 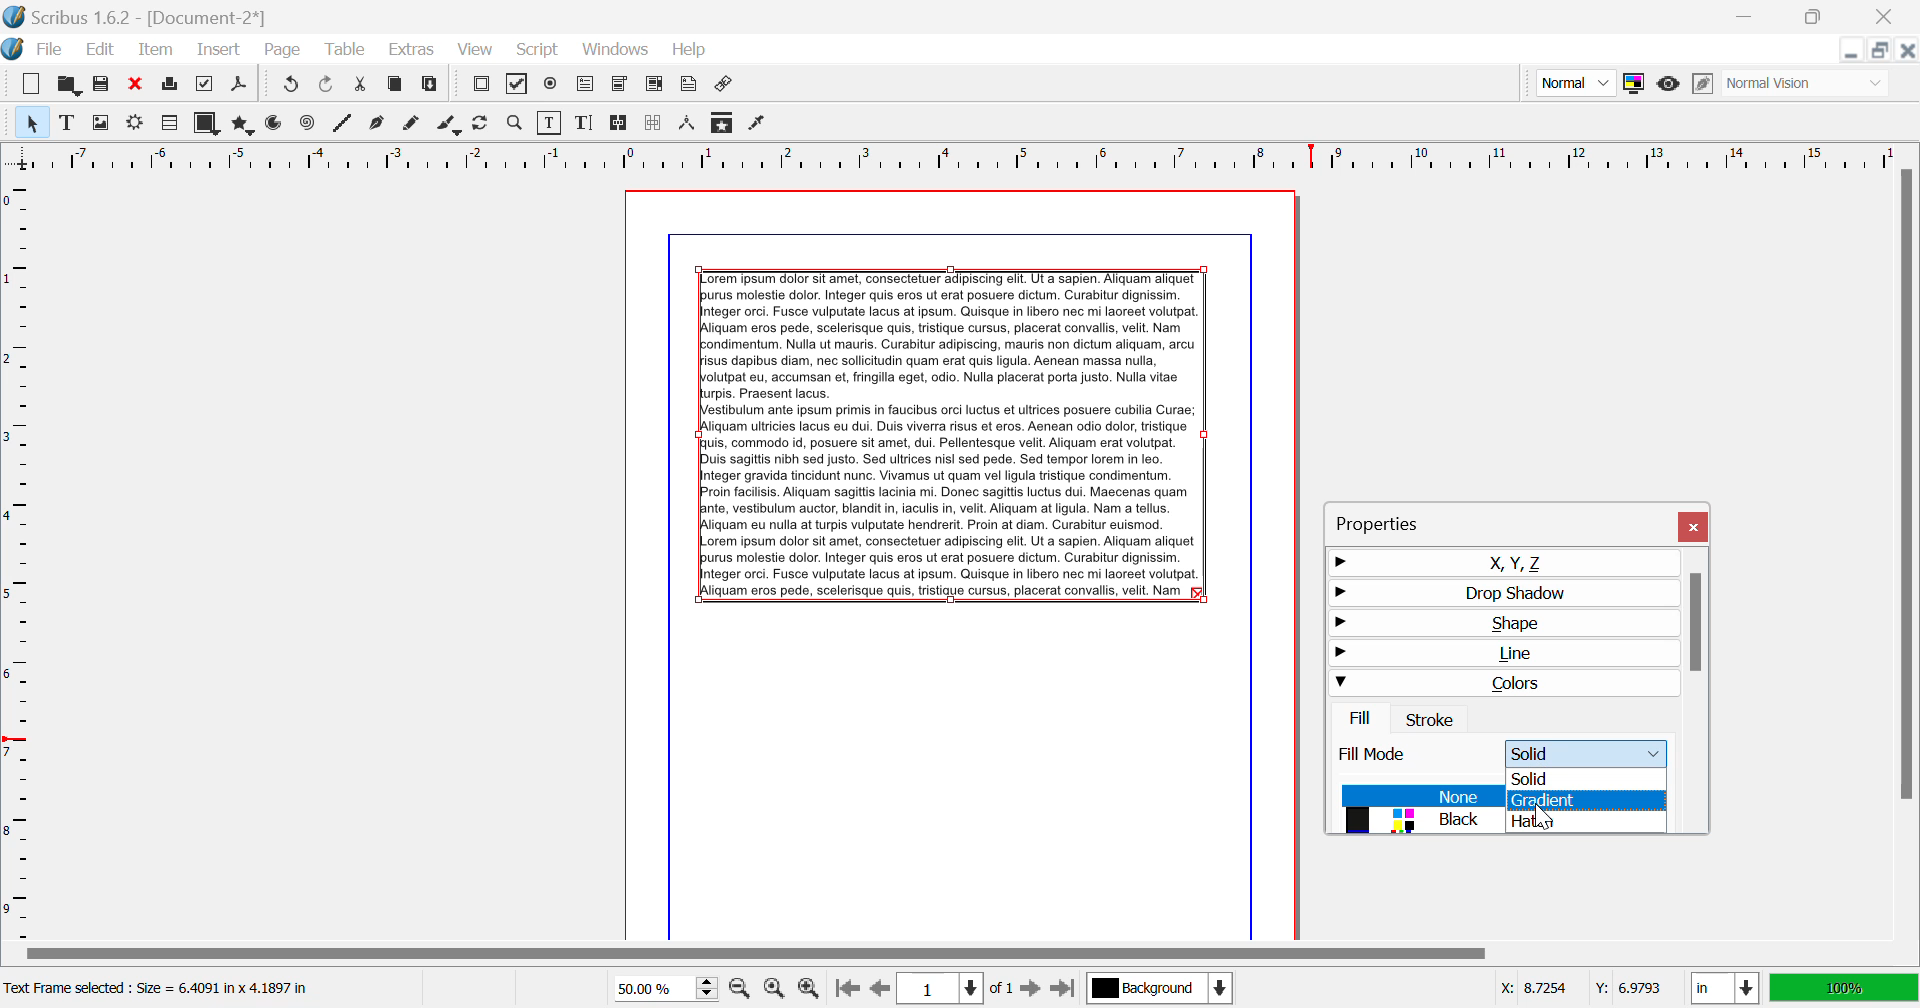 What do you see at coordinates (1590, 752) in the screenshot?
I see `Dropdown Open` at bounding box center [1590, 752].